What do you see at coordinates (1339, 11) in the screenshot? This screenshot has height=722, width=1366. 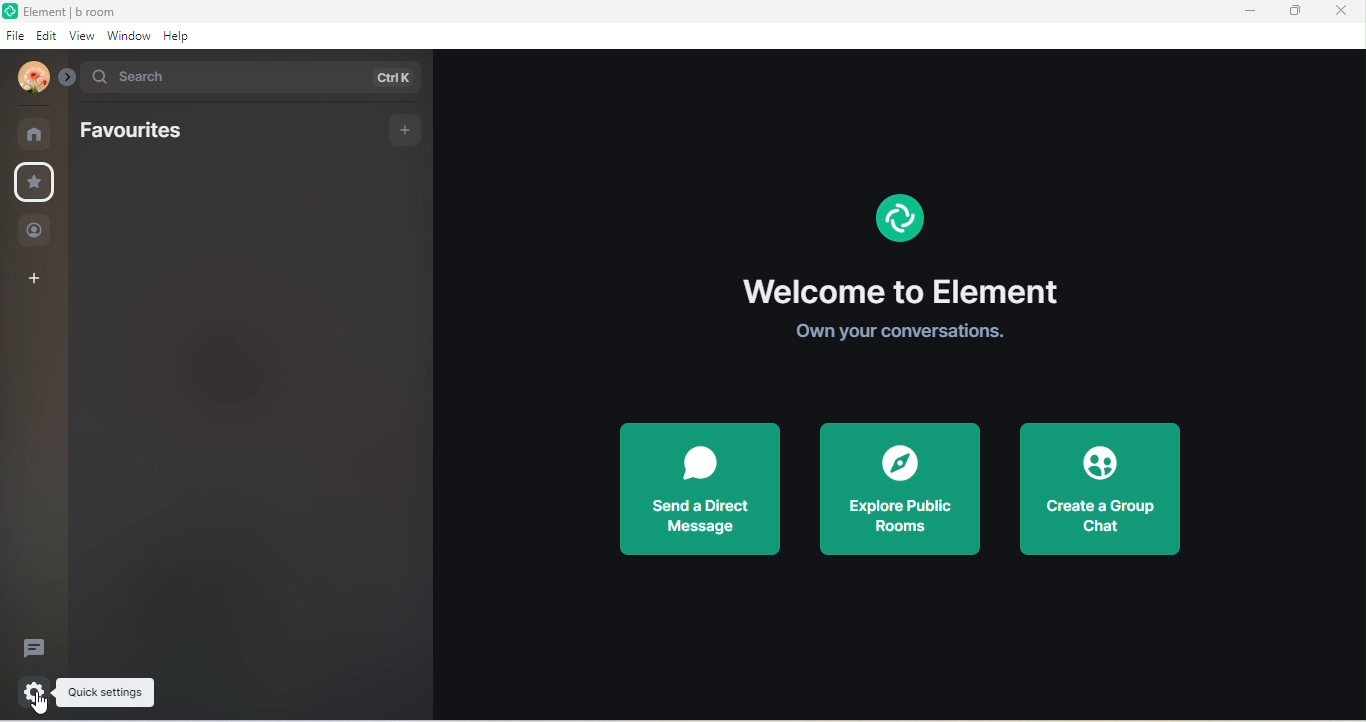 I see `close` at bounding box center [1339, 11].